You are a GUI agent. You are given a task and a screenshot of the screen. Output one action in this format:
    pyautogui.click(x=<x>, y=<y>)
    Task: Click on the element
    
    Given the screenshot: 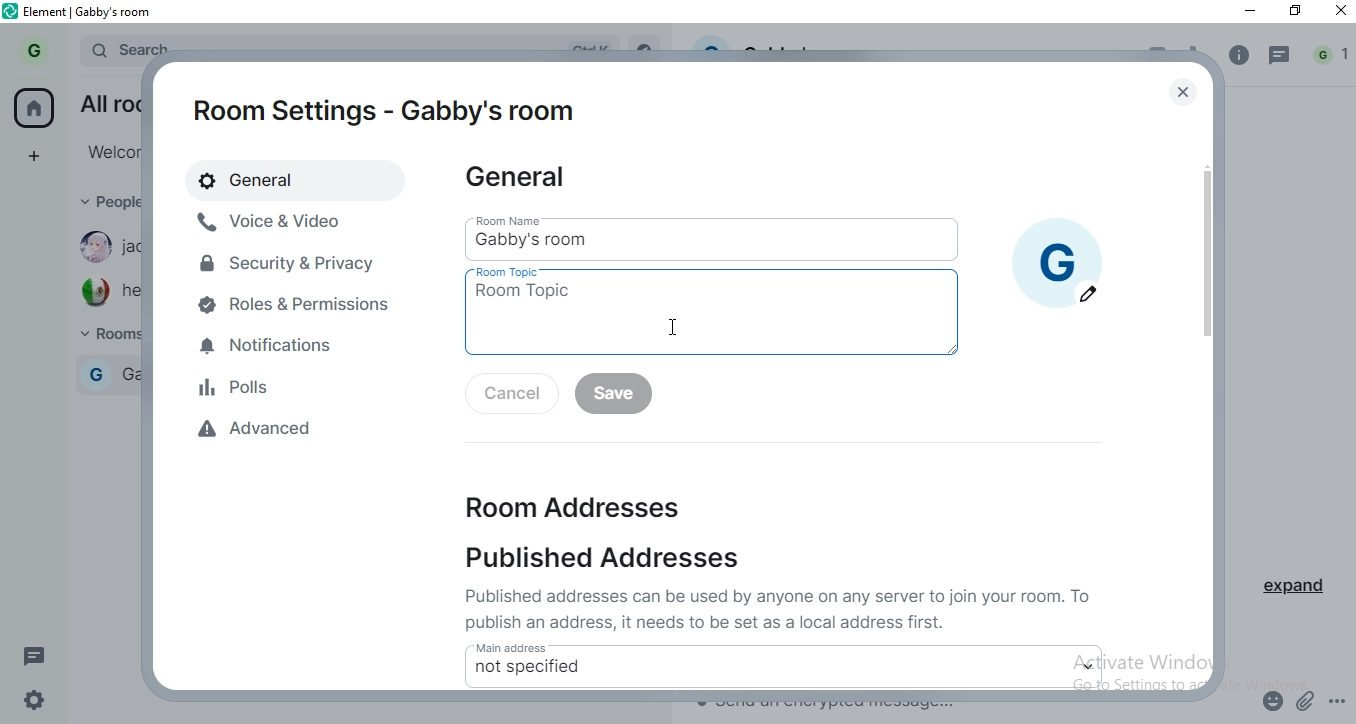 What is the action you would take?
    pyautogui.click(x=93, y=11)
    